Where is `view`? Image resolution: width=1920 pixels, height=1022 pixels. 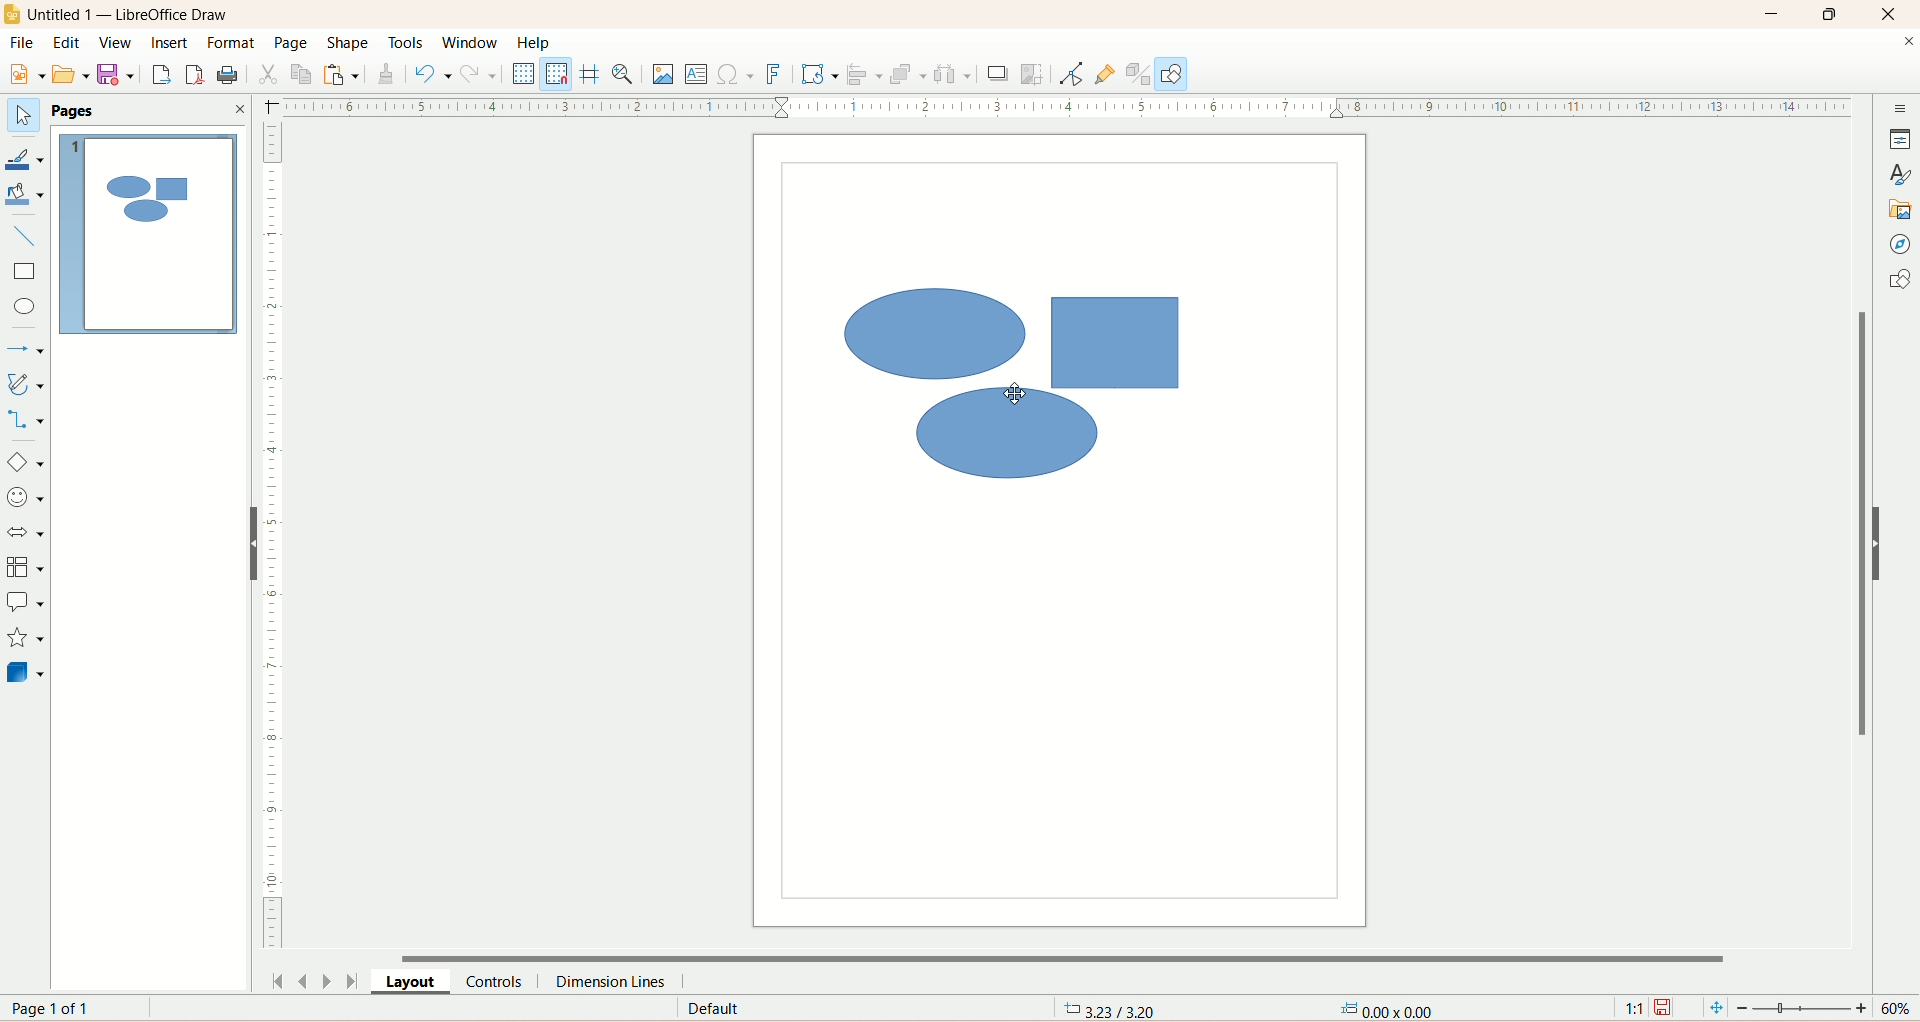 view is located at coordinates (116, 42).